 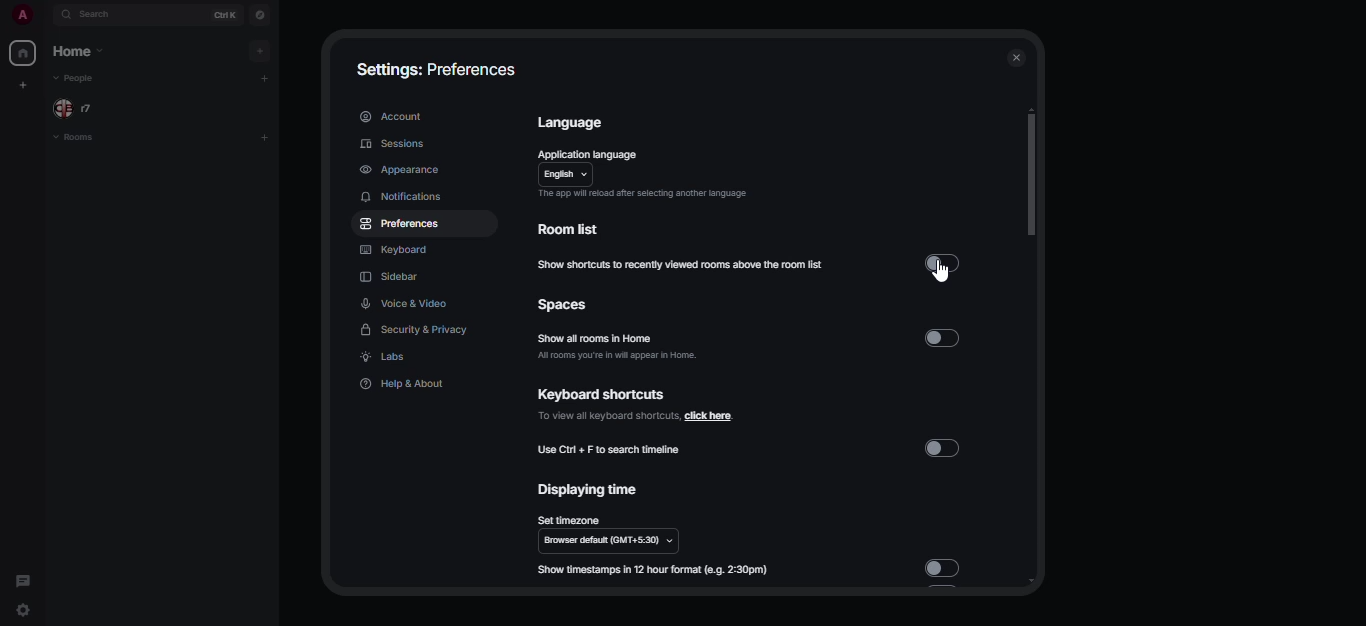 I want to click on people, so click(x=74, y=107).